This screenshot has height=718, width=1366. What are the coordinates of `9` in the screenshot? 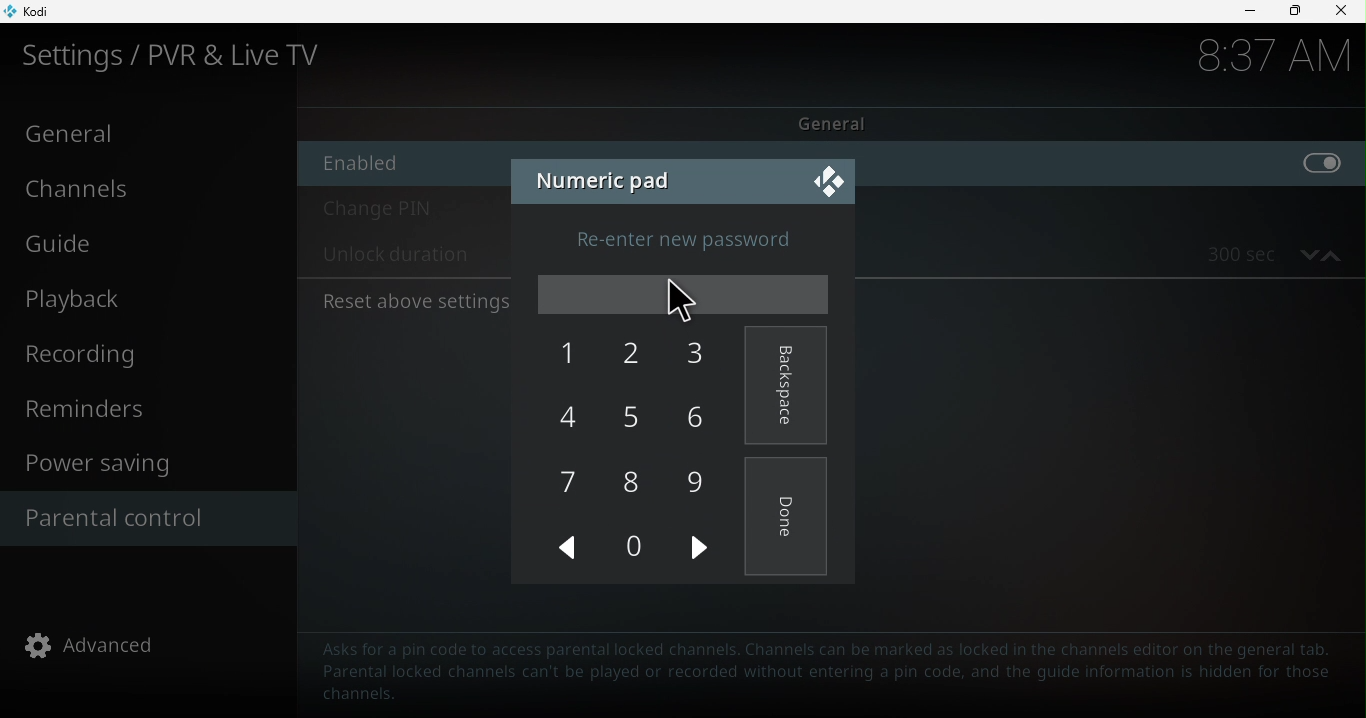 It's located at (699, 479).